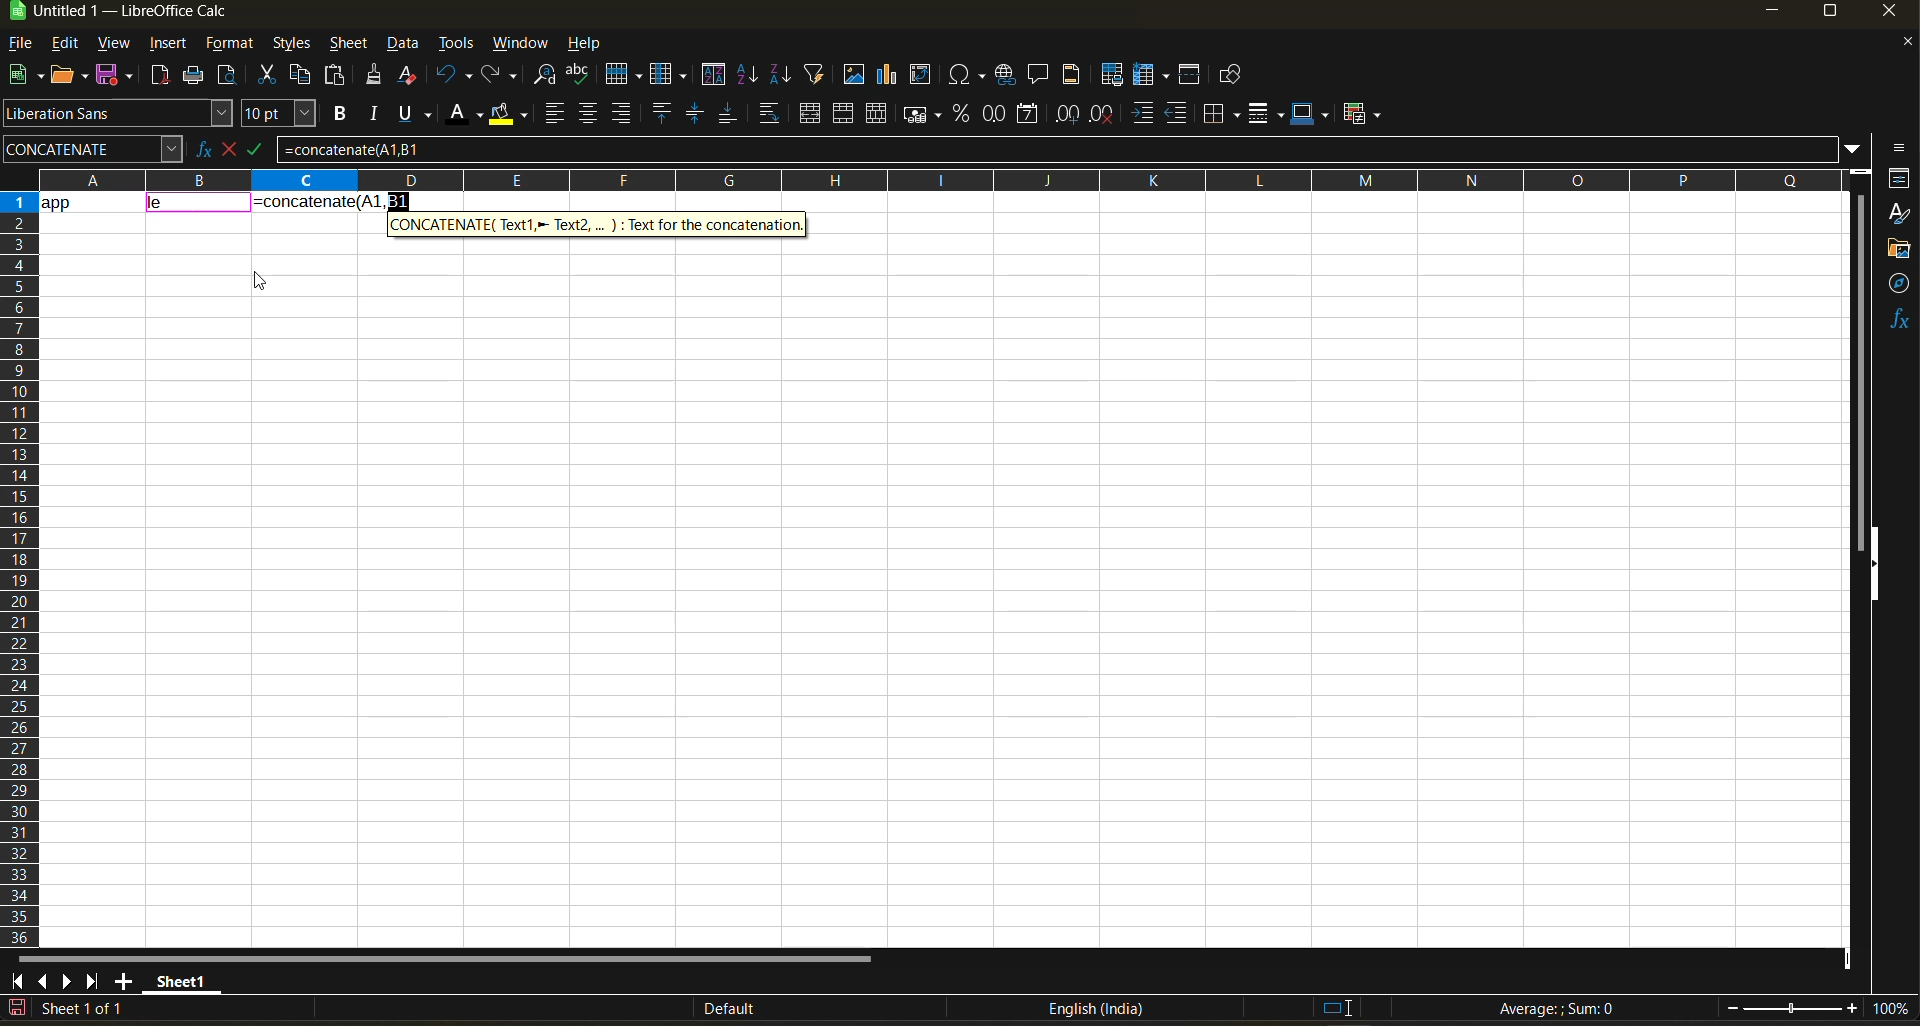 The height and width of the screenshot is (1026, 1920). I want to click on tools, so click(456, 46).